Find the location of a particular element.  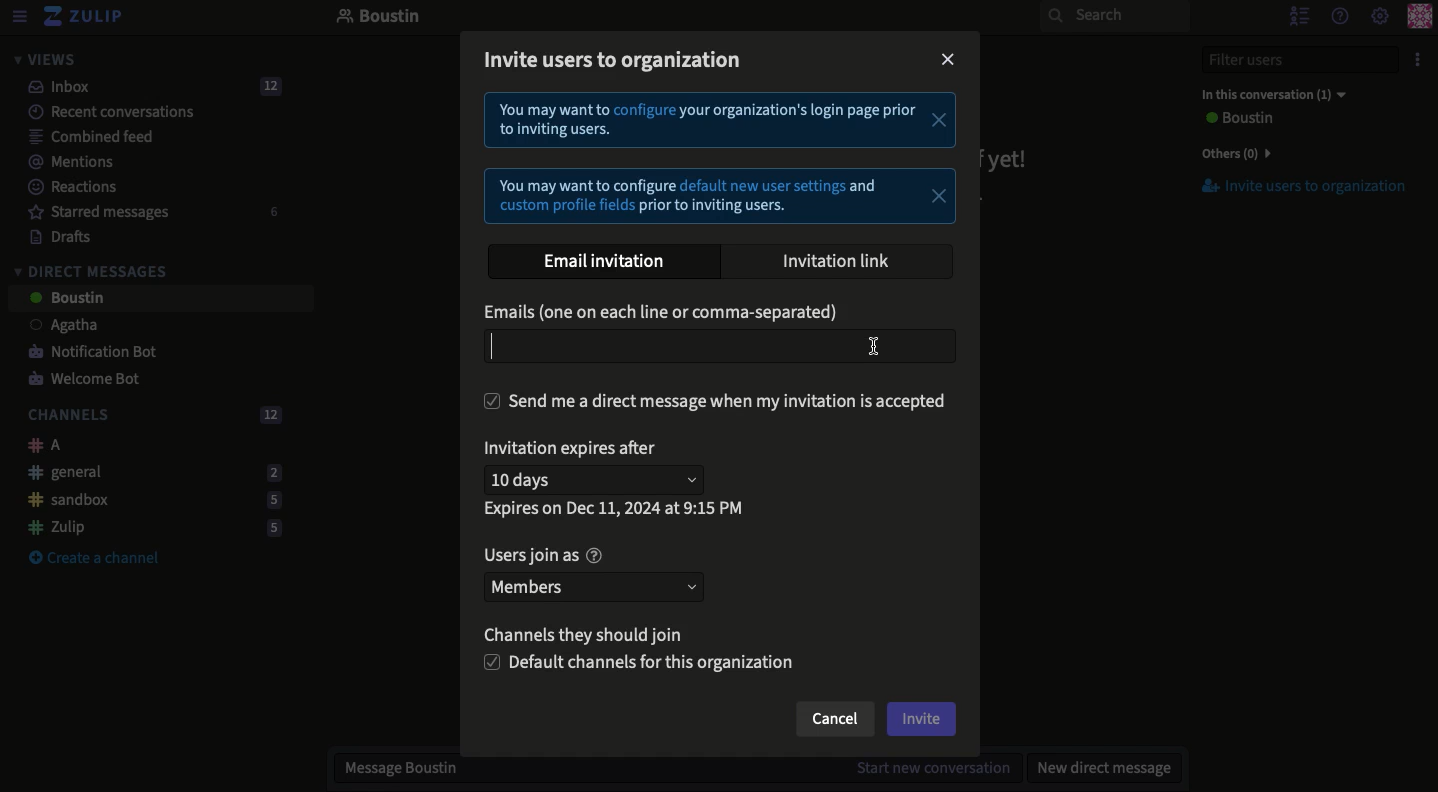

Message User is located at coordinates (665, 770).